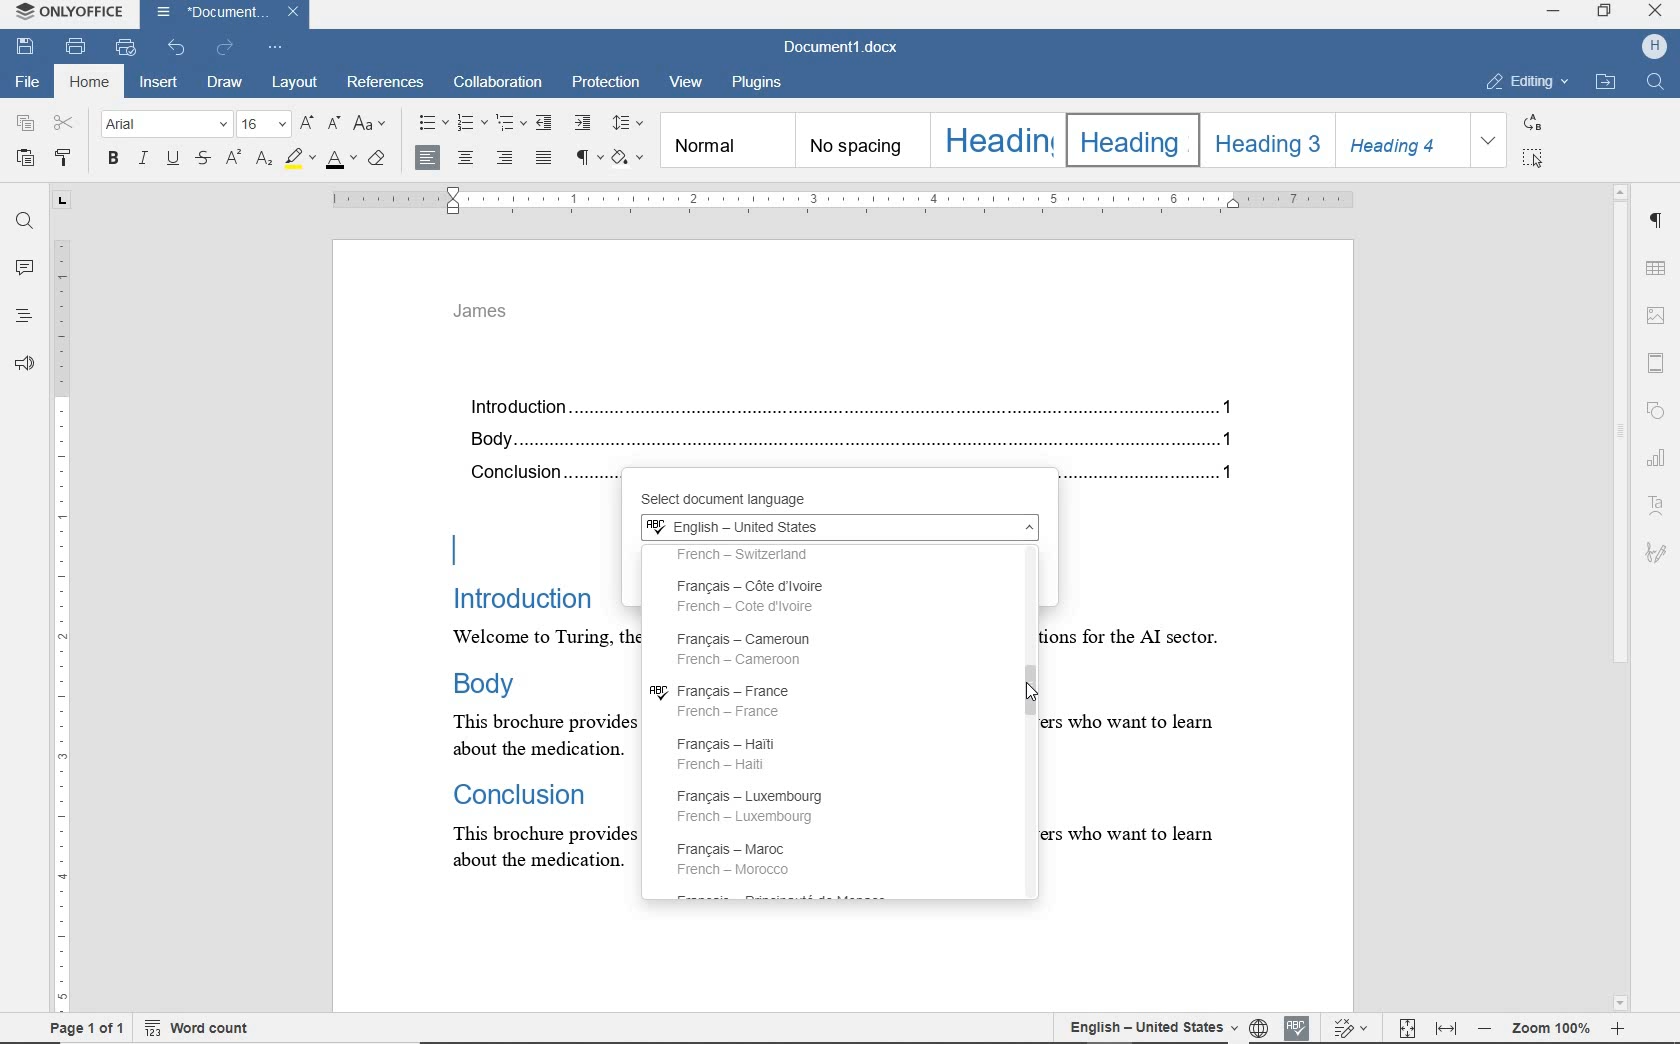 This screenshot has height=1044, width=1680. What do you see at coordinates (465, 159) in the screenshot?
I see `align center` at bounding box center [465, 159].